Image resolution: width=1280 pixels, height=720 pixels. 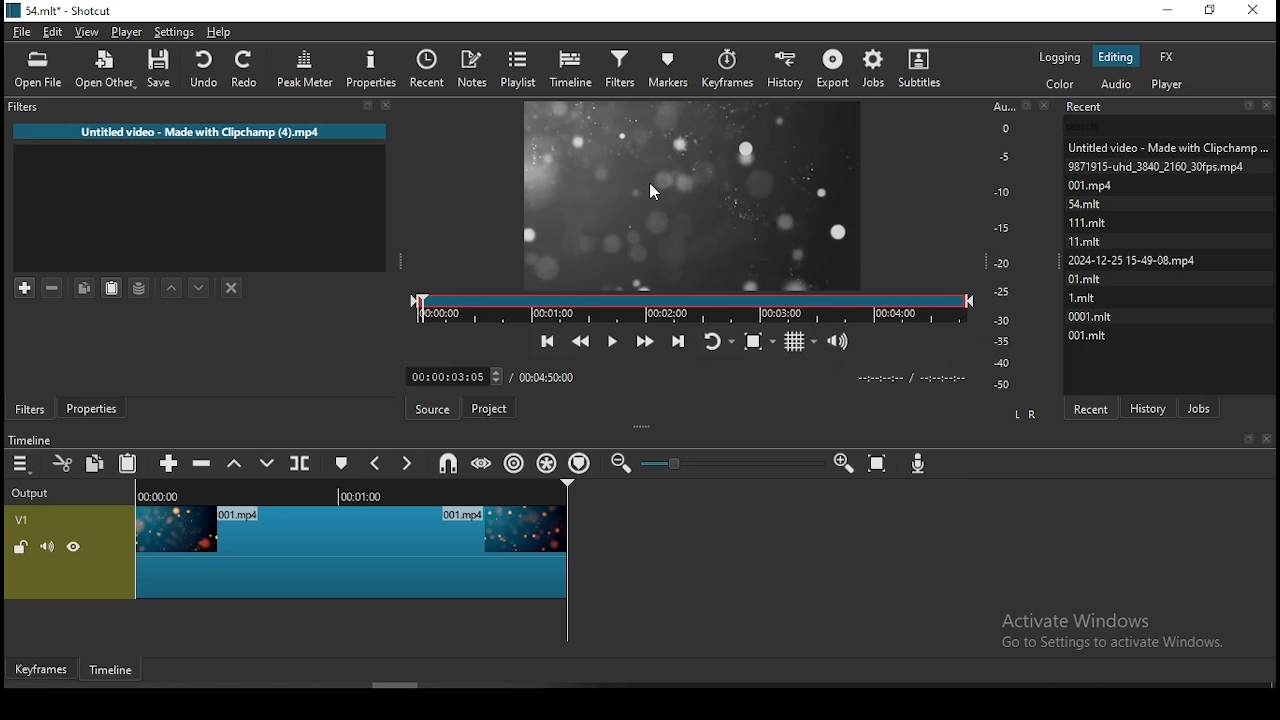 What do you see at coordinates (1005, 247) in the screenshot?
I see `scale` at bounding box center [1005, 247].